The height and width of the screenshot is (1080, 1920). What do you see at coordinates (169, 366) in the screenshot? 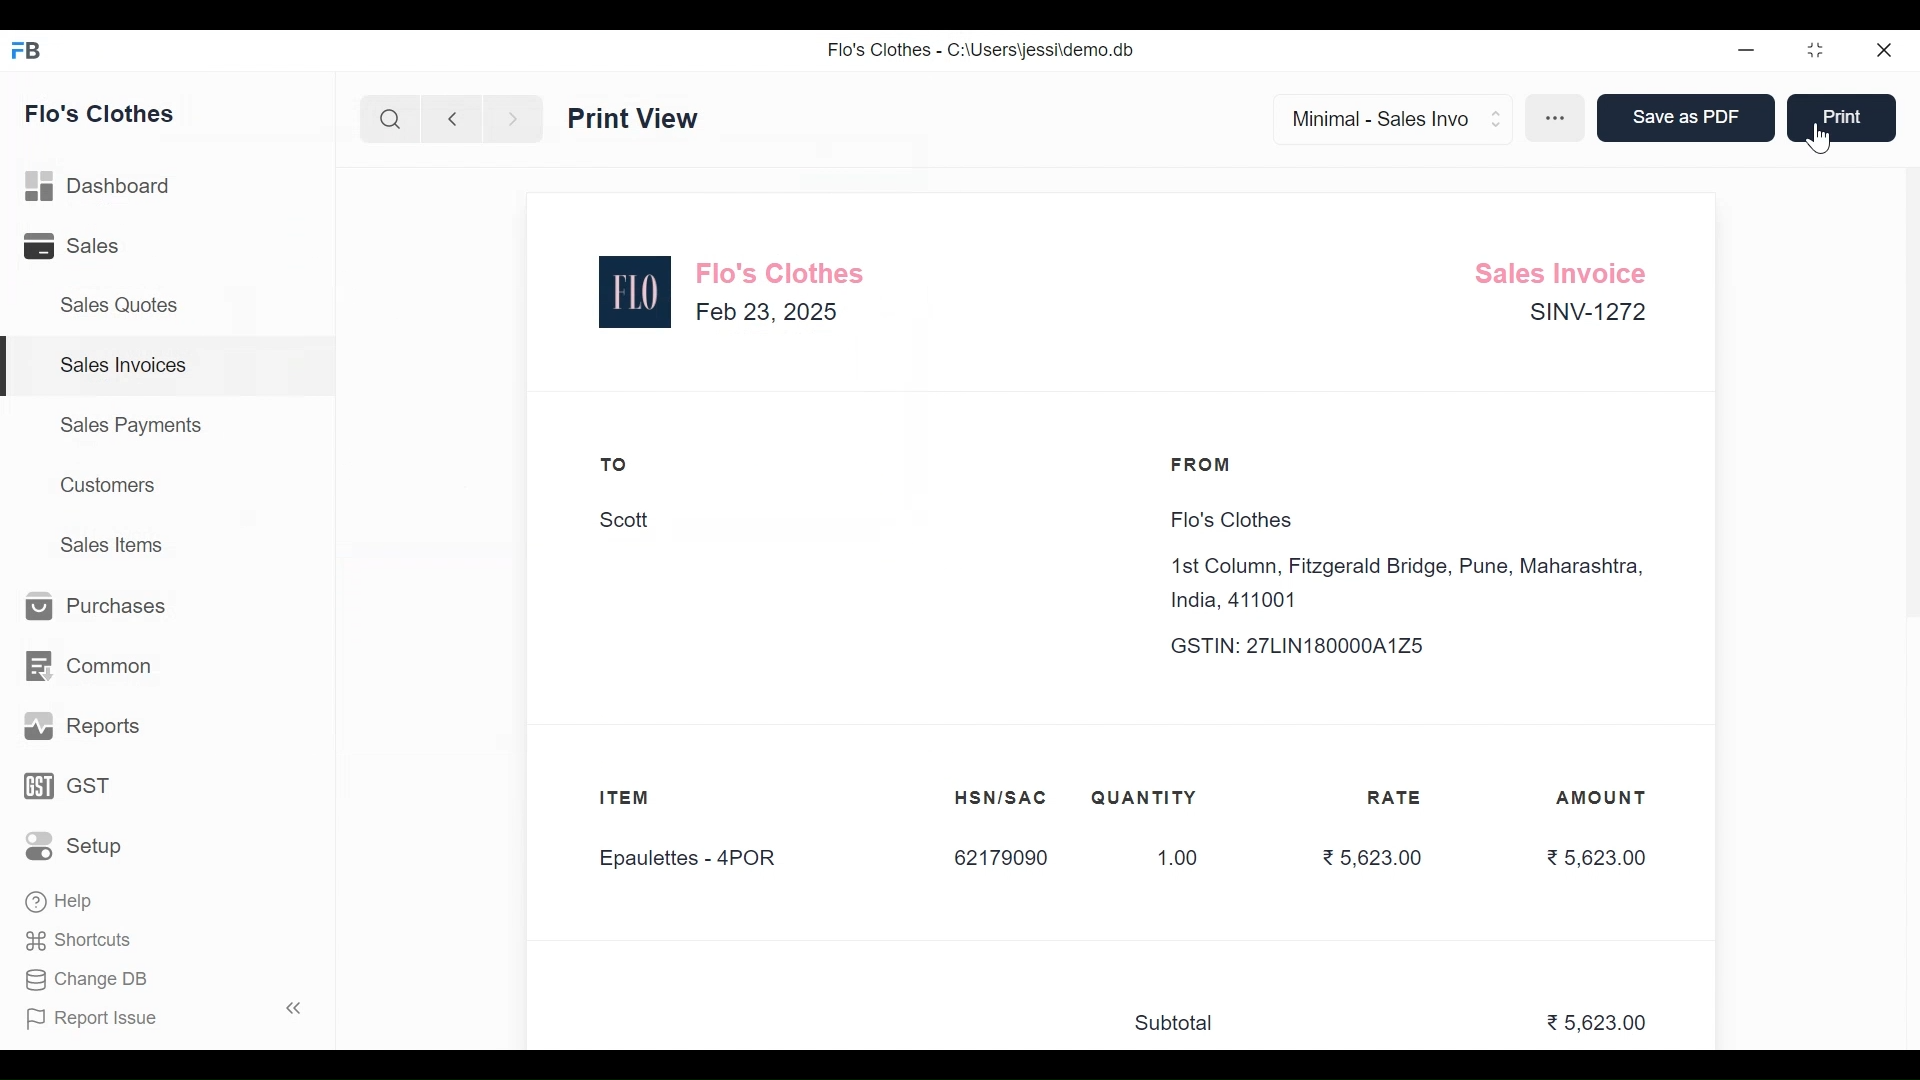
I see `Sales Invoices` at bounding box center [169, 366].